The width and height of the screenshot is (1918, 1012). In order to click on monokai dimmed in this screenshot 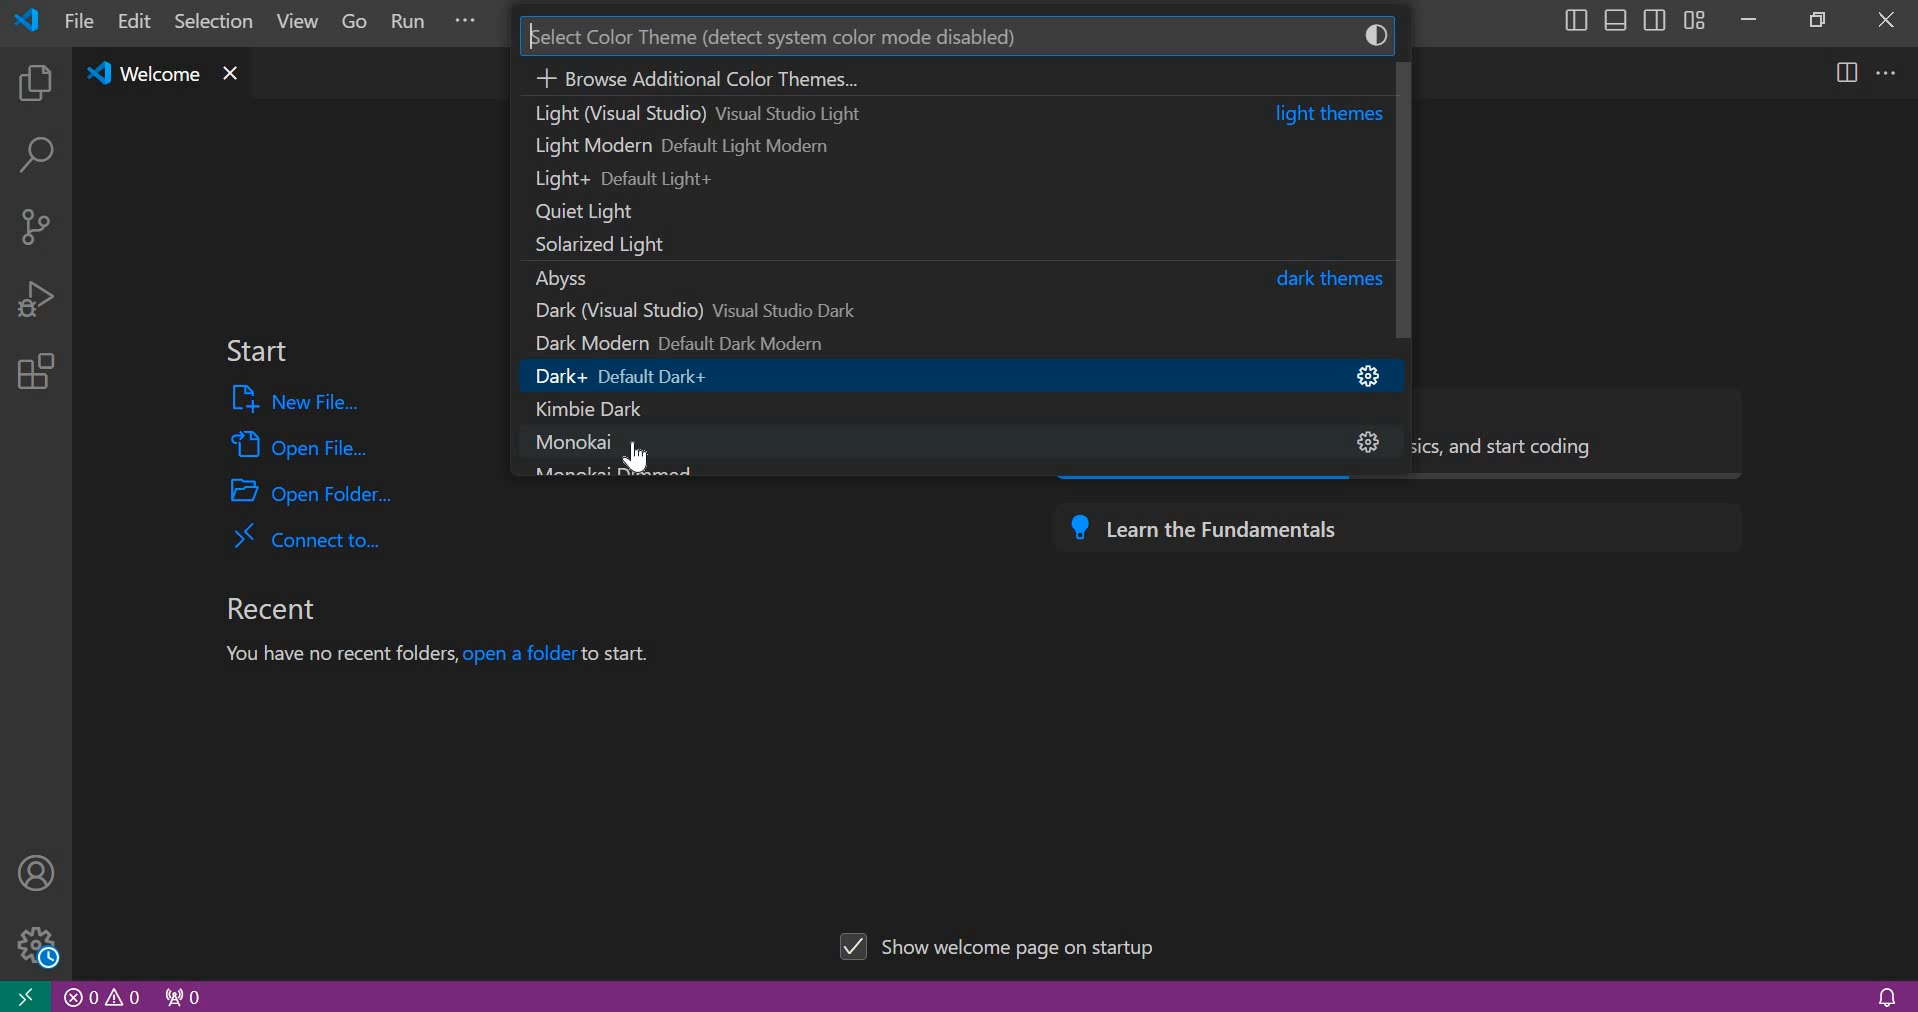, I will do `click(610, 471)`.